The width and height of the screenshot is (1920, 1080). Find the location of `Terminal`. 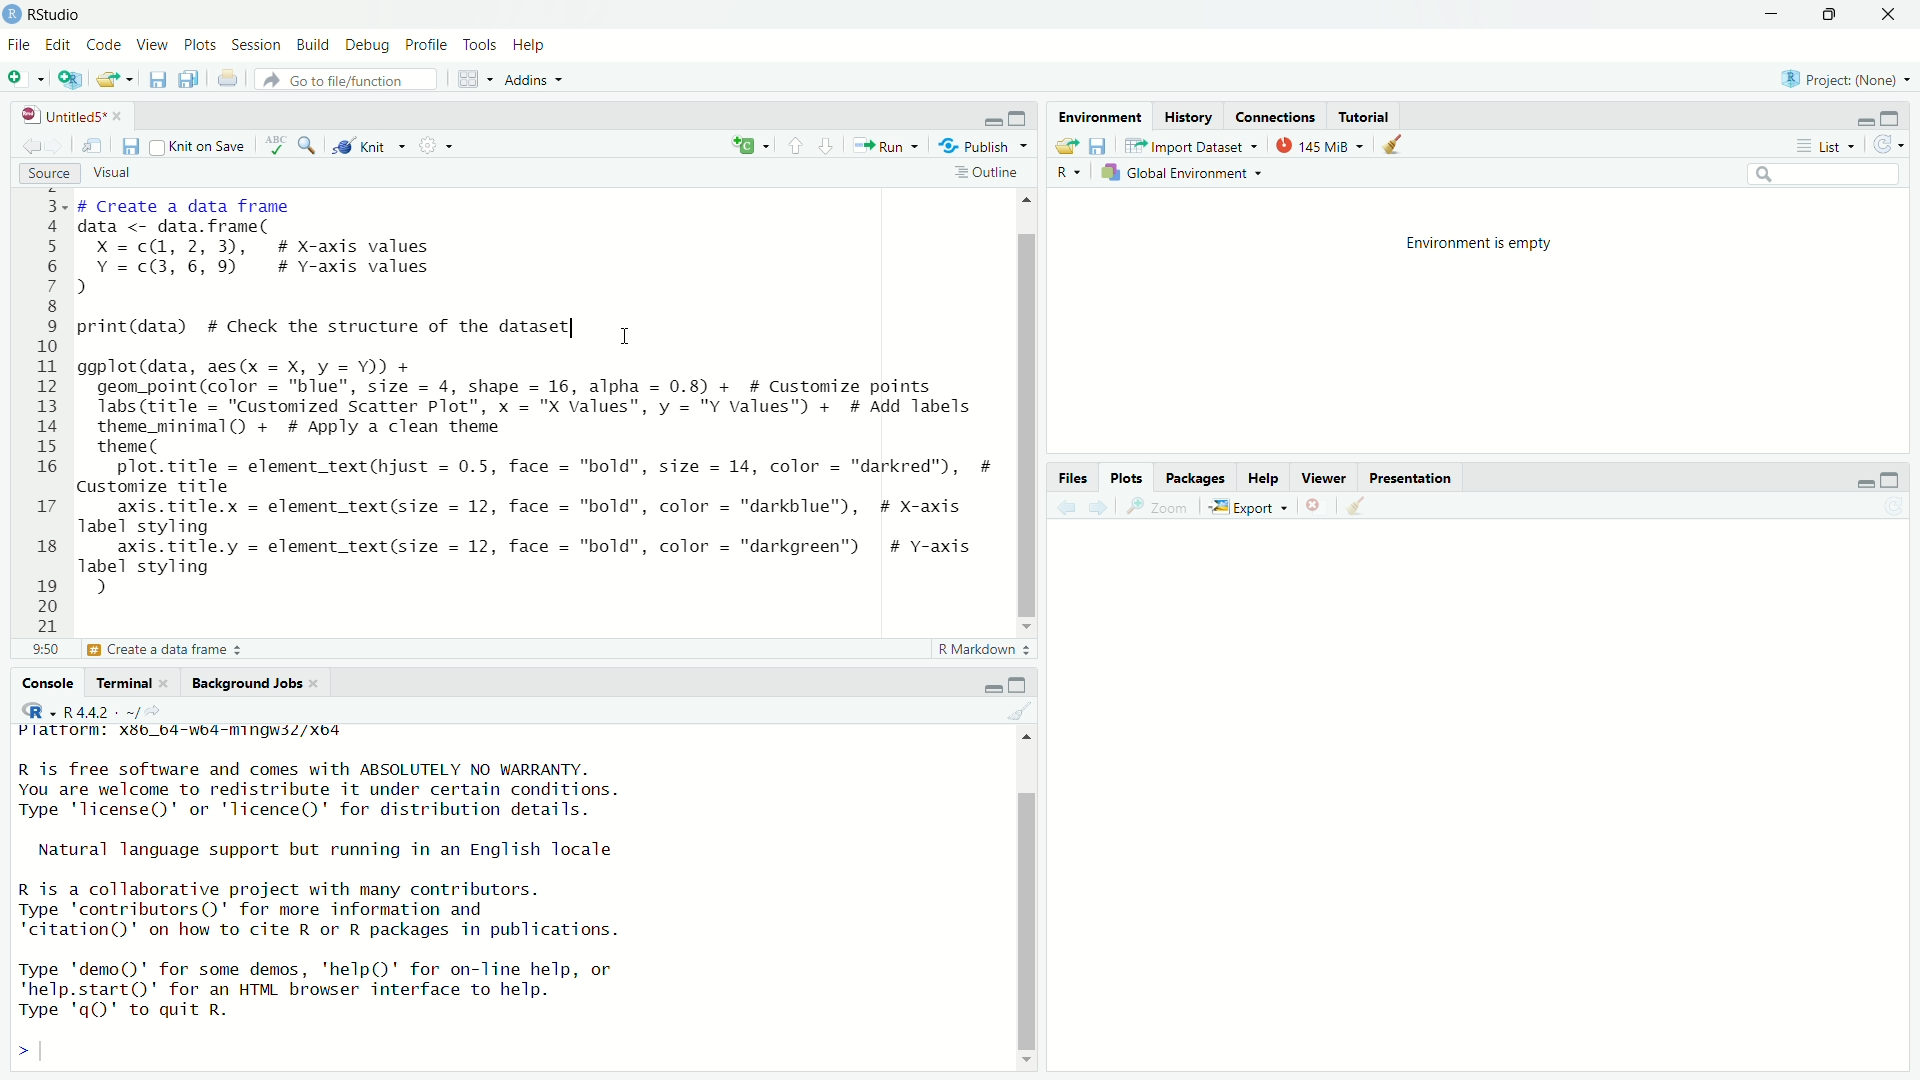

Terminal is located at coordinates (132, 683).